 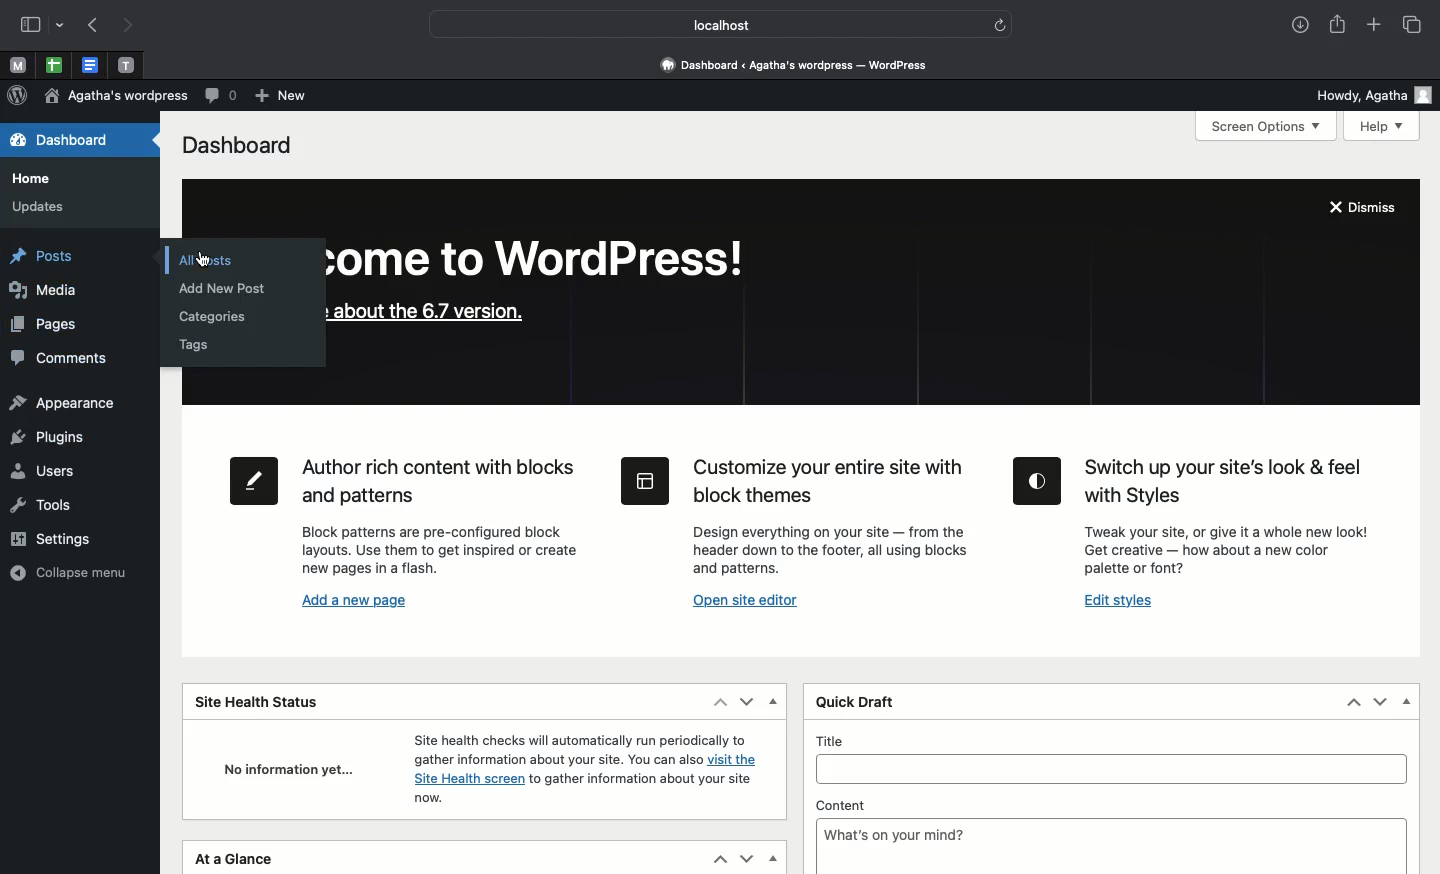 I want to click on Dashboard, so click(x=56, y=142).